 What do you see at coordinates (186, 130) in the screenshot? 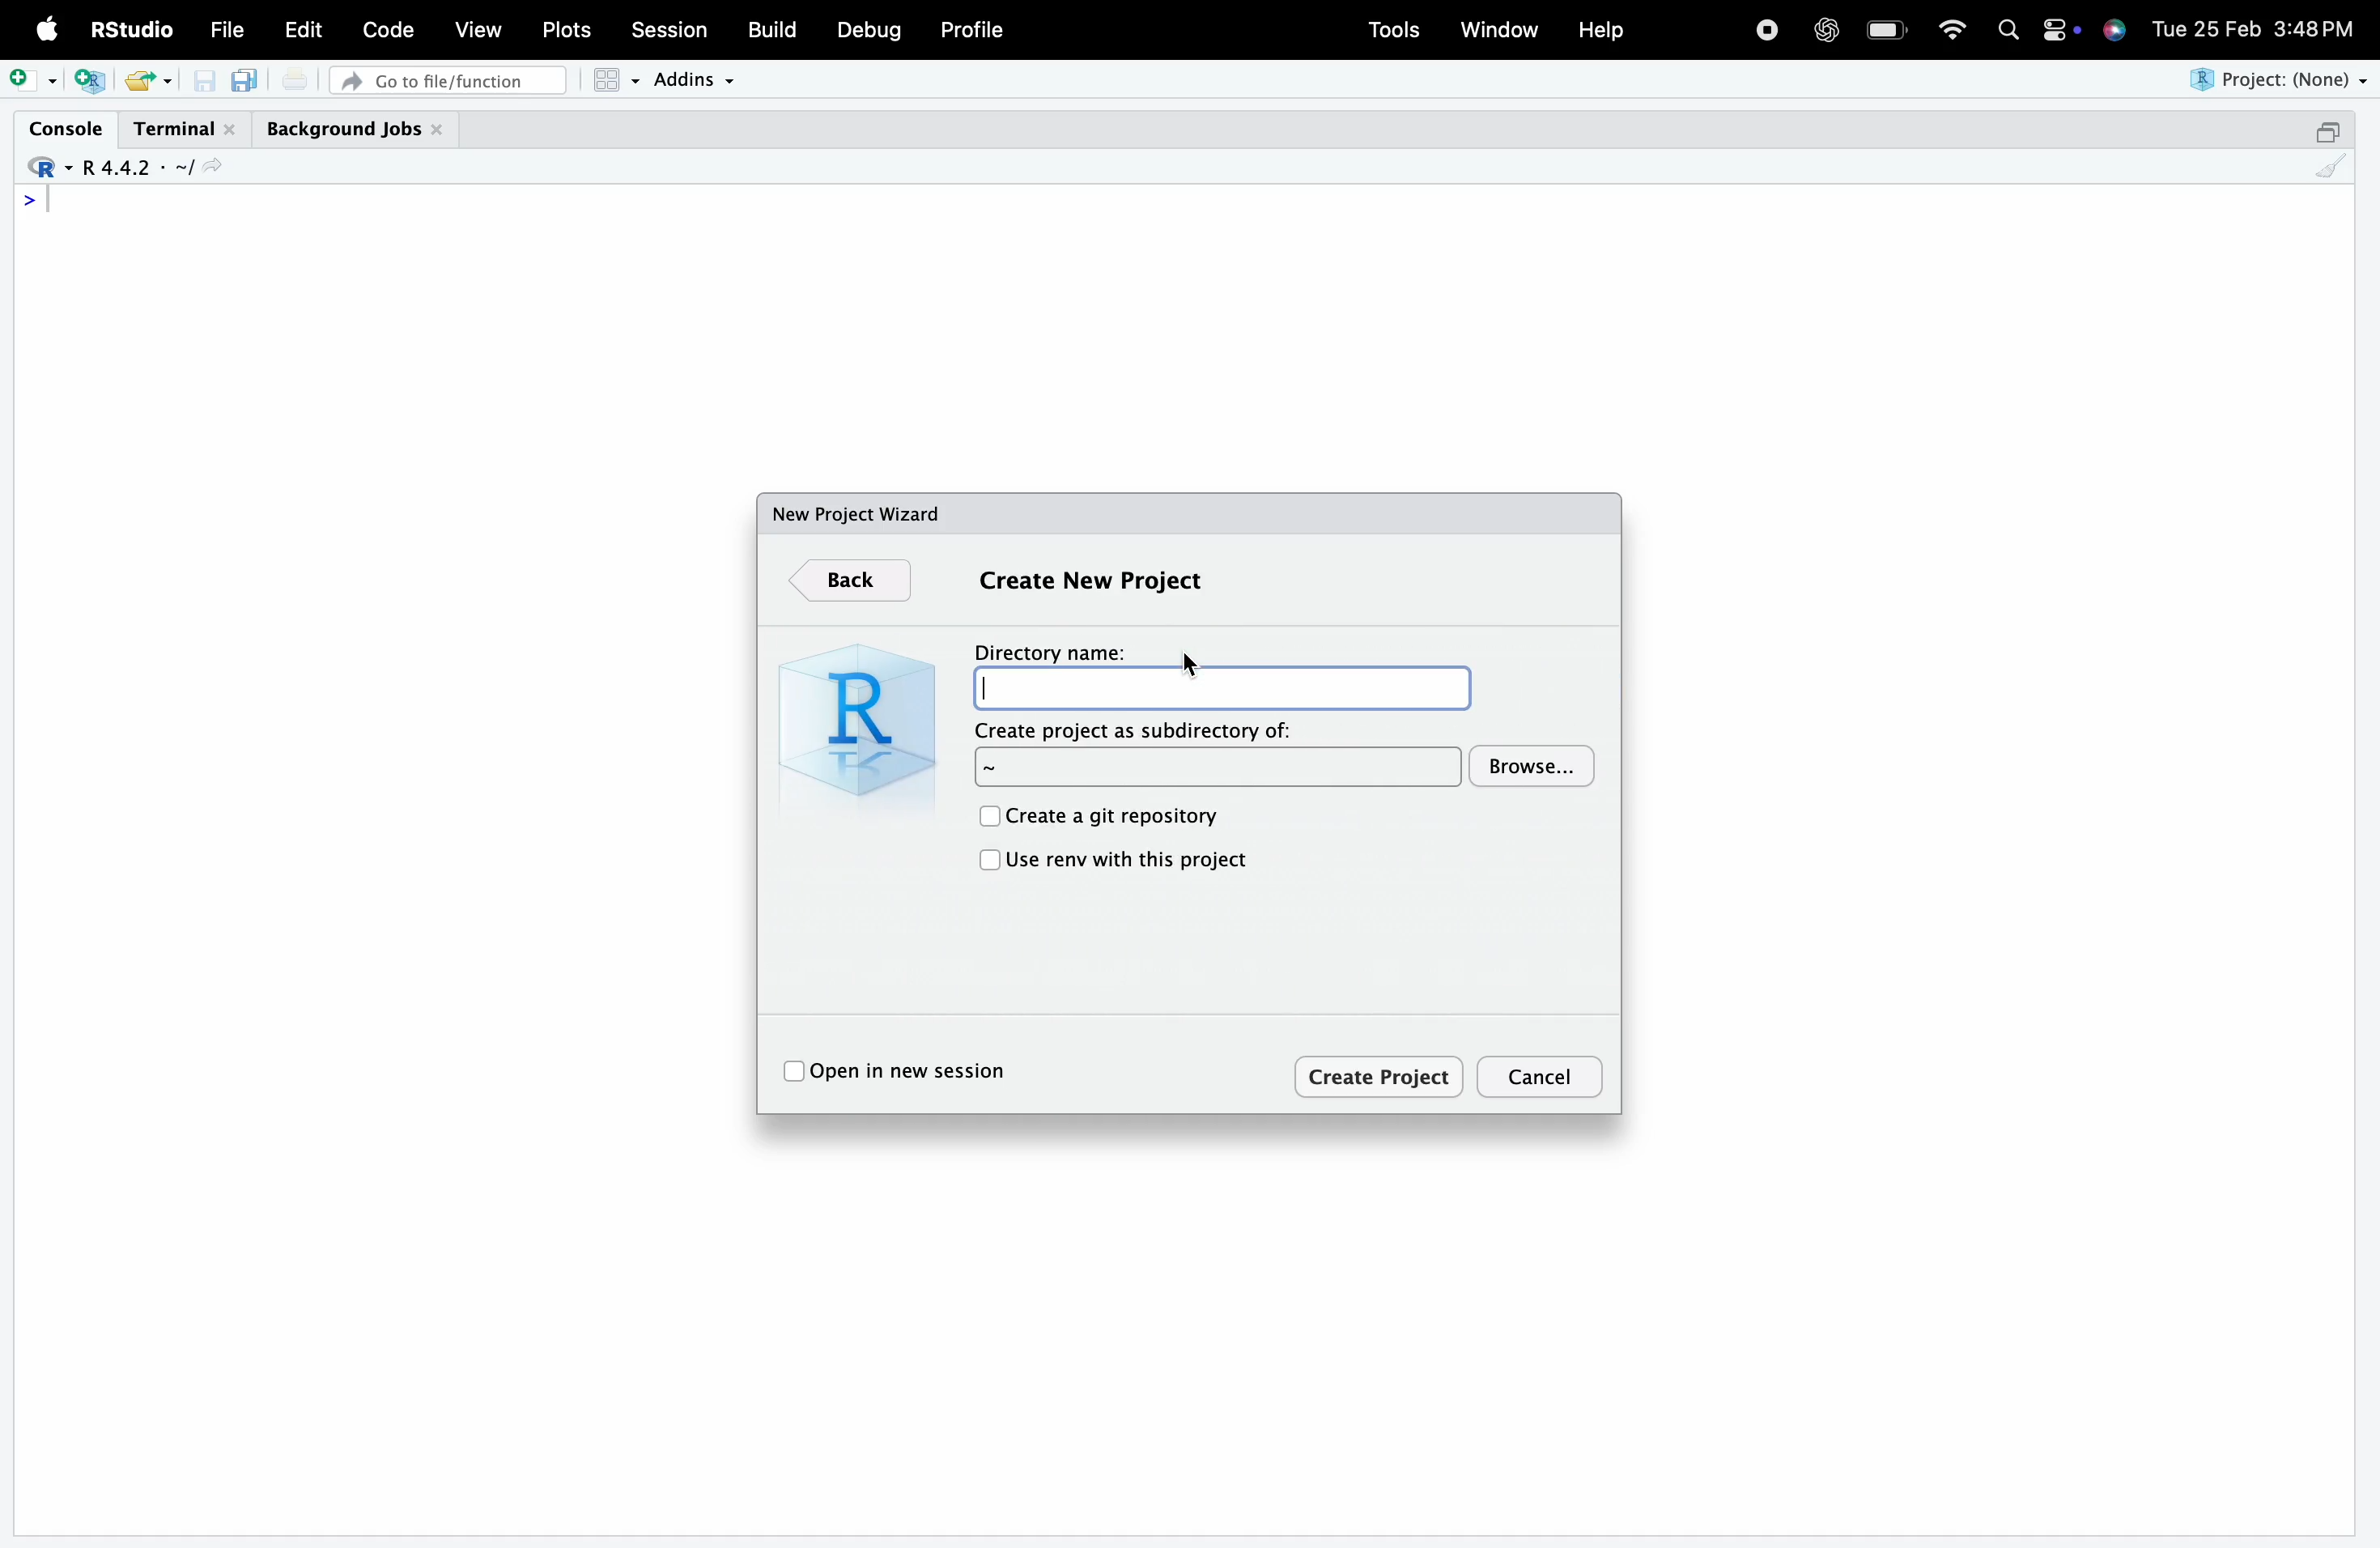
I see `Terminal` at bounding box center [186, 130].